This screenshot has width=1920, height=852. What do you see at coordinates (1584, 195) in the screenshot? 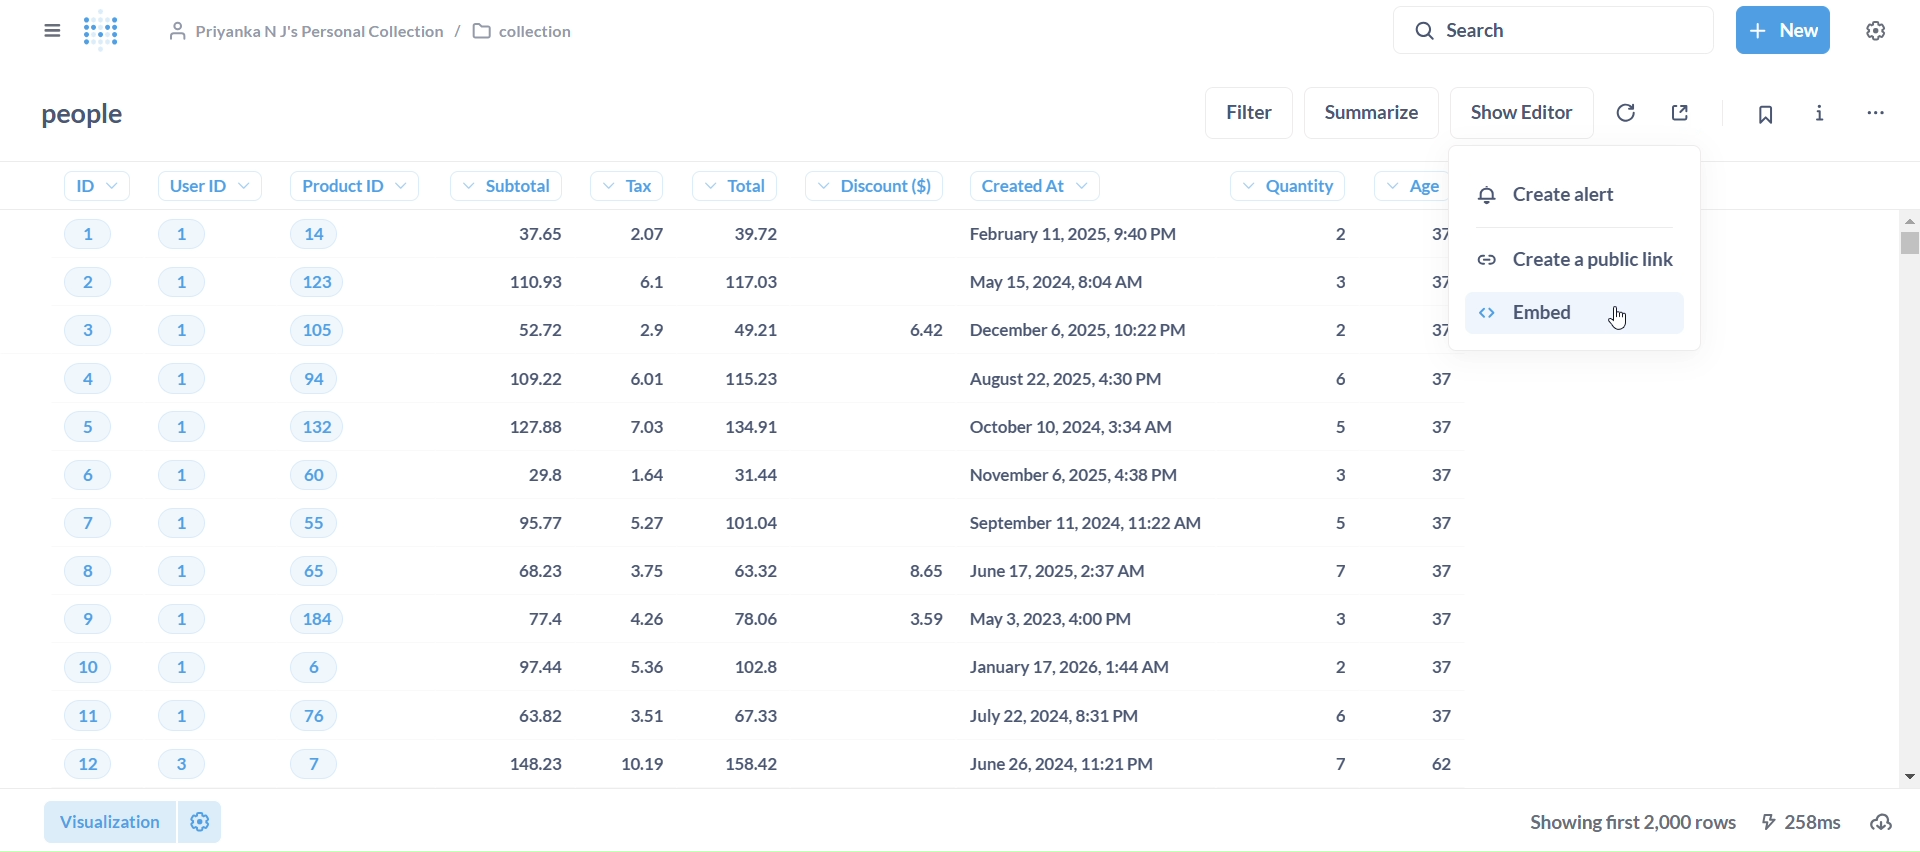
I see `create alert` at bounding box center [1584, 195].